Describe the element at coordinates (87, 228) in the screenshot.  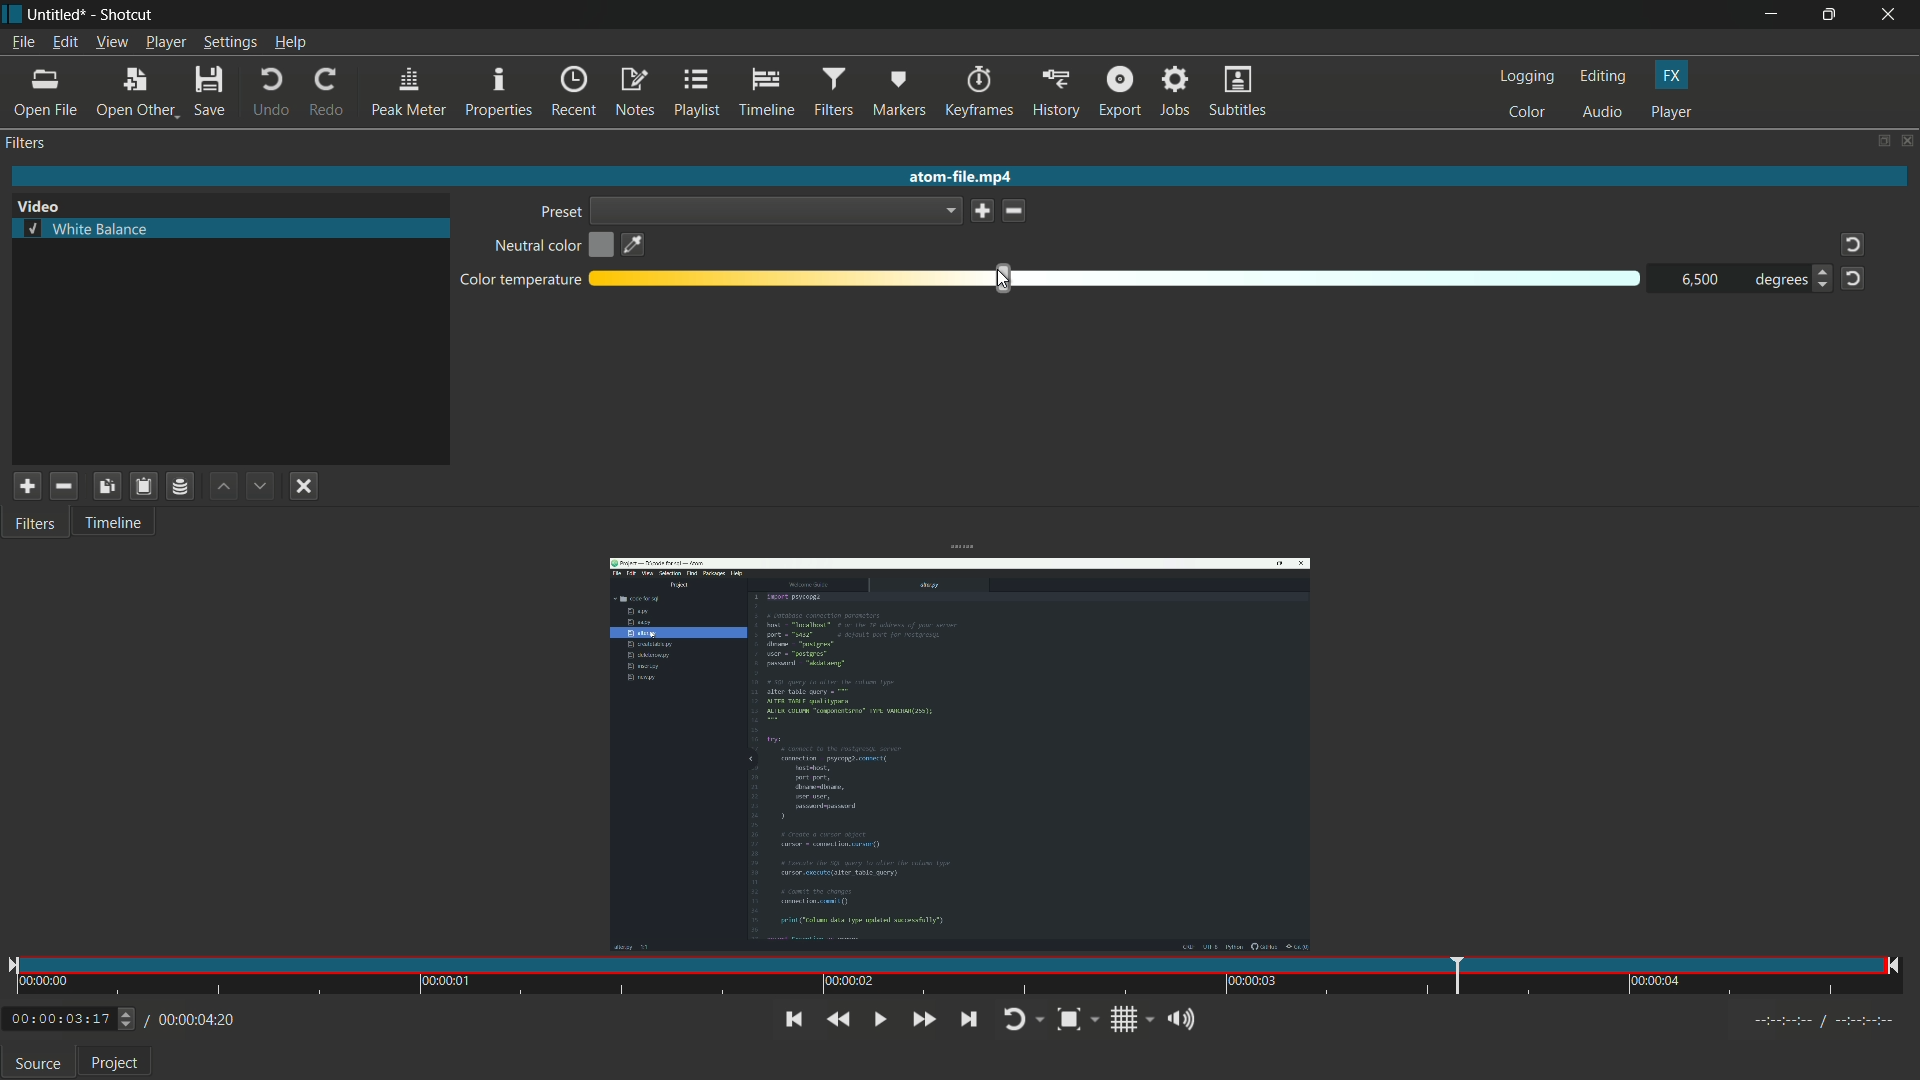
I see `white balance filter selected` at that location.